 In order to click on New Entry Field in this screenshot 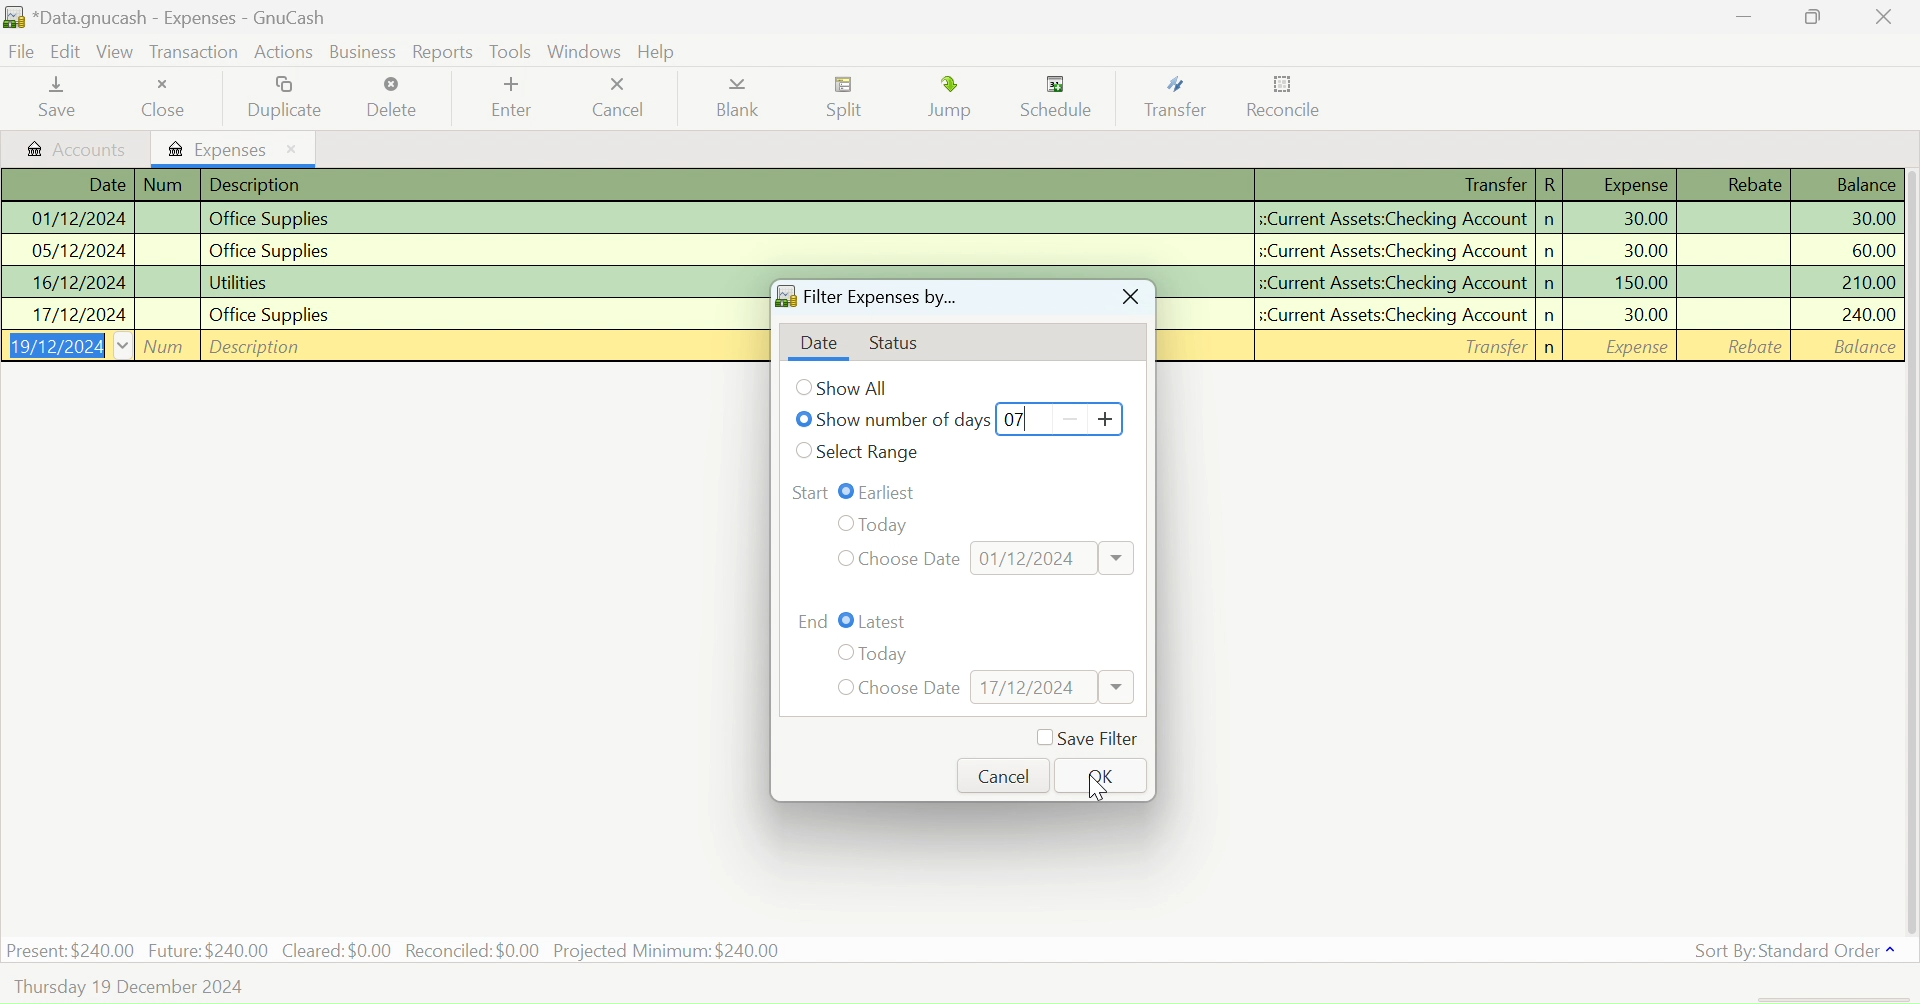, I will do `click(382, 344)`.